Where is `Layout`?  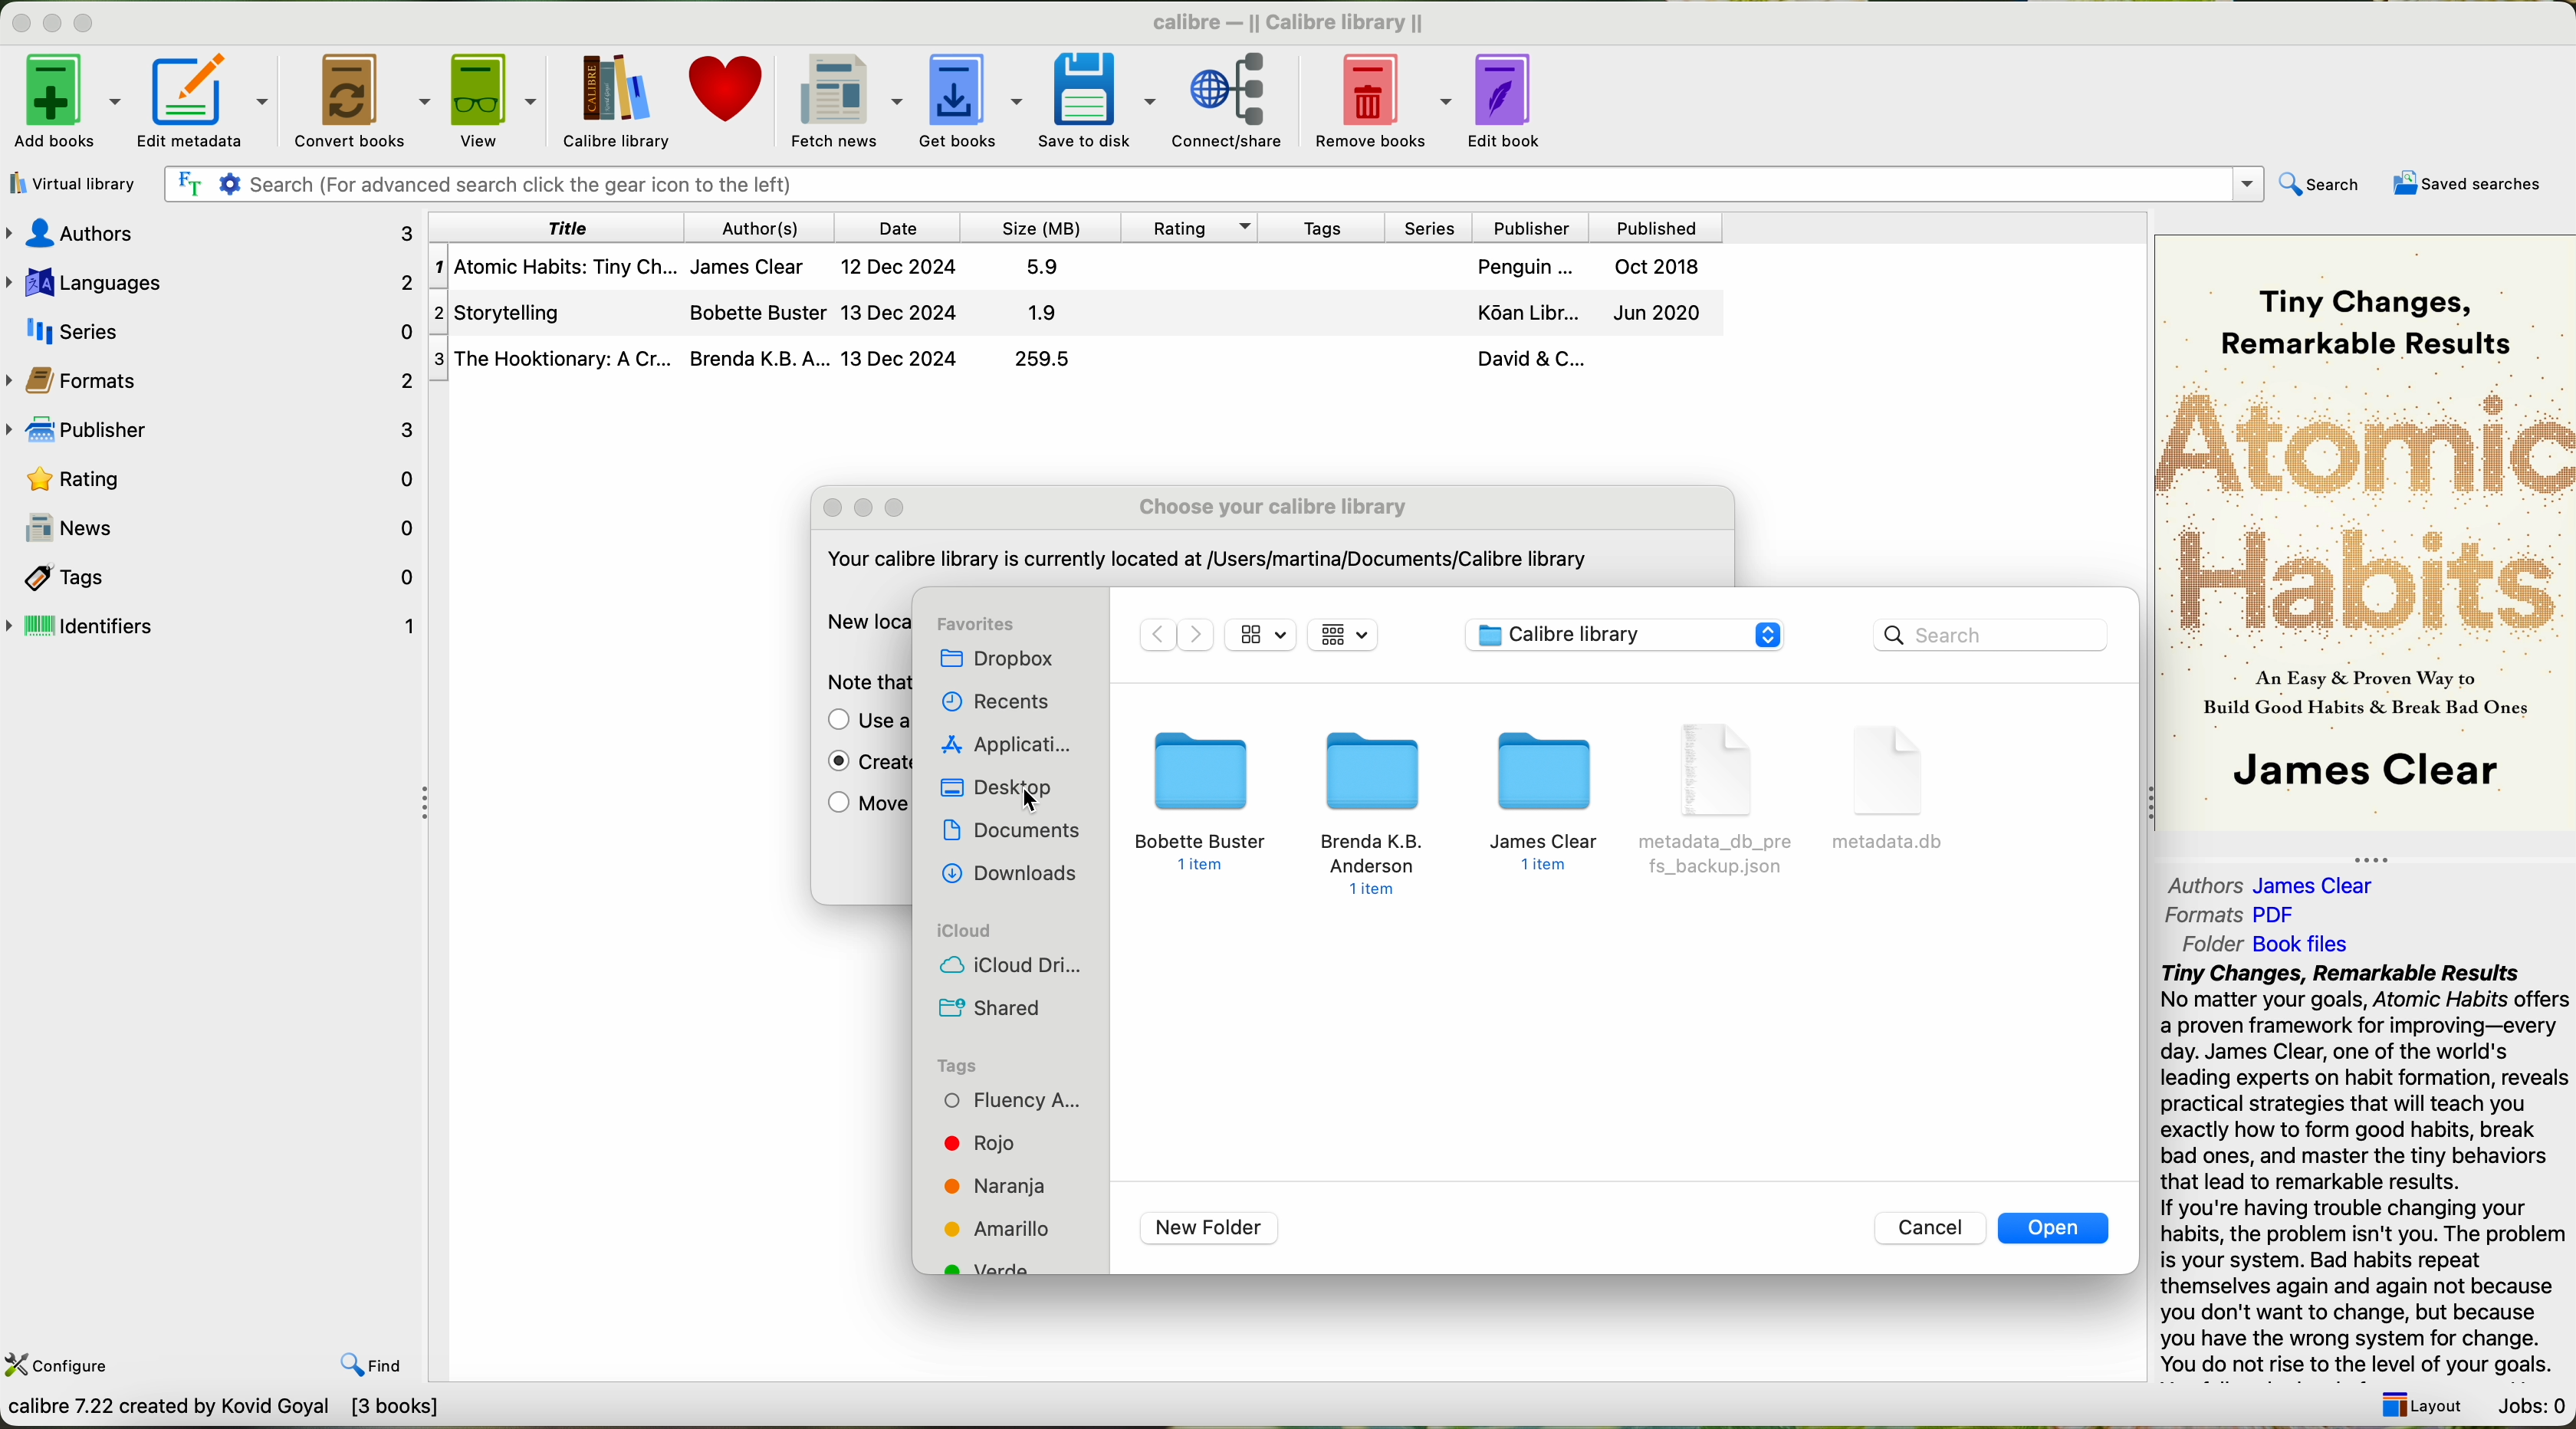
Layout is located at coordinates (2416, 1399).